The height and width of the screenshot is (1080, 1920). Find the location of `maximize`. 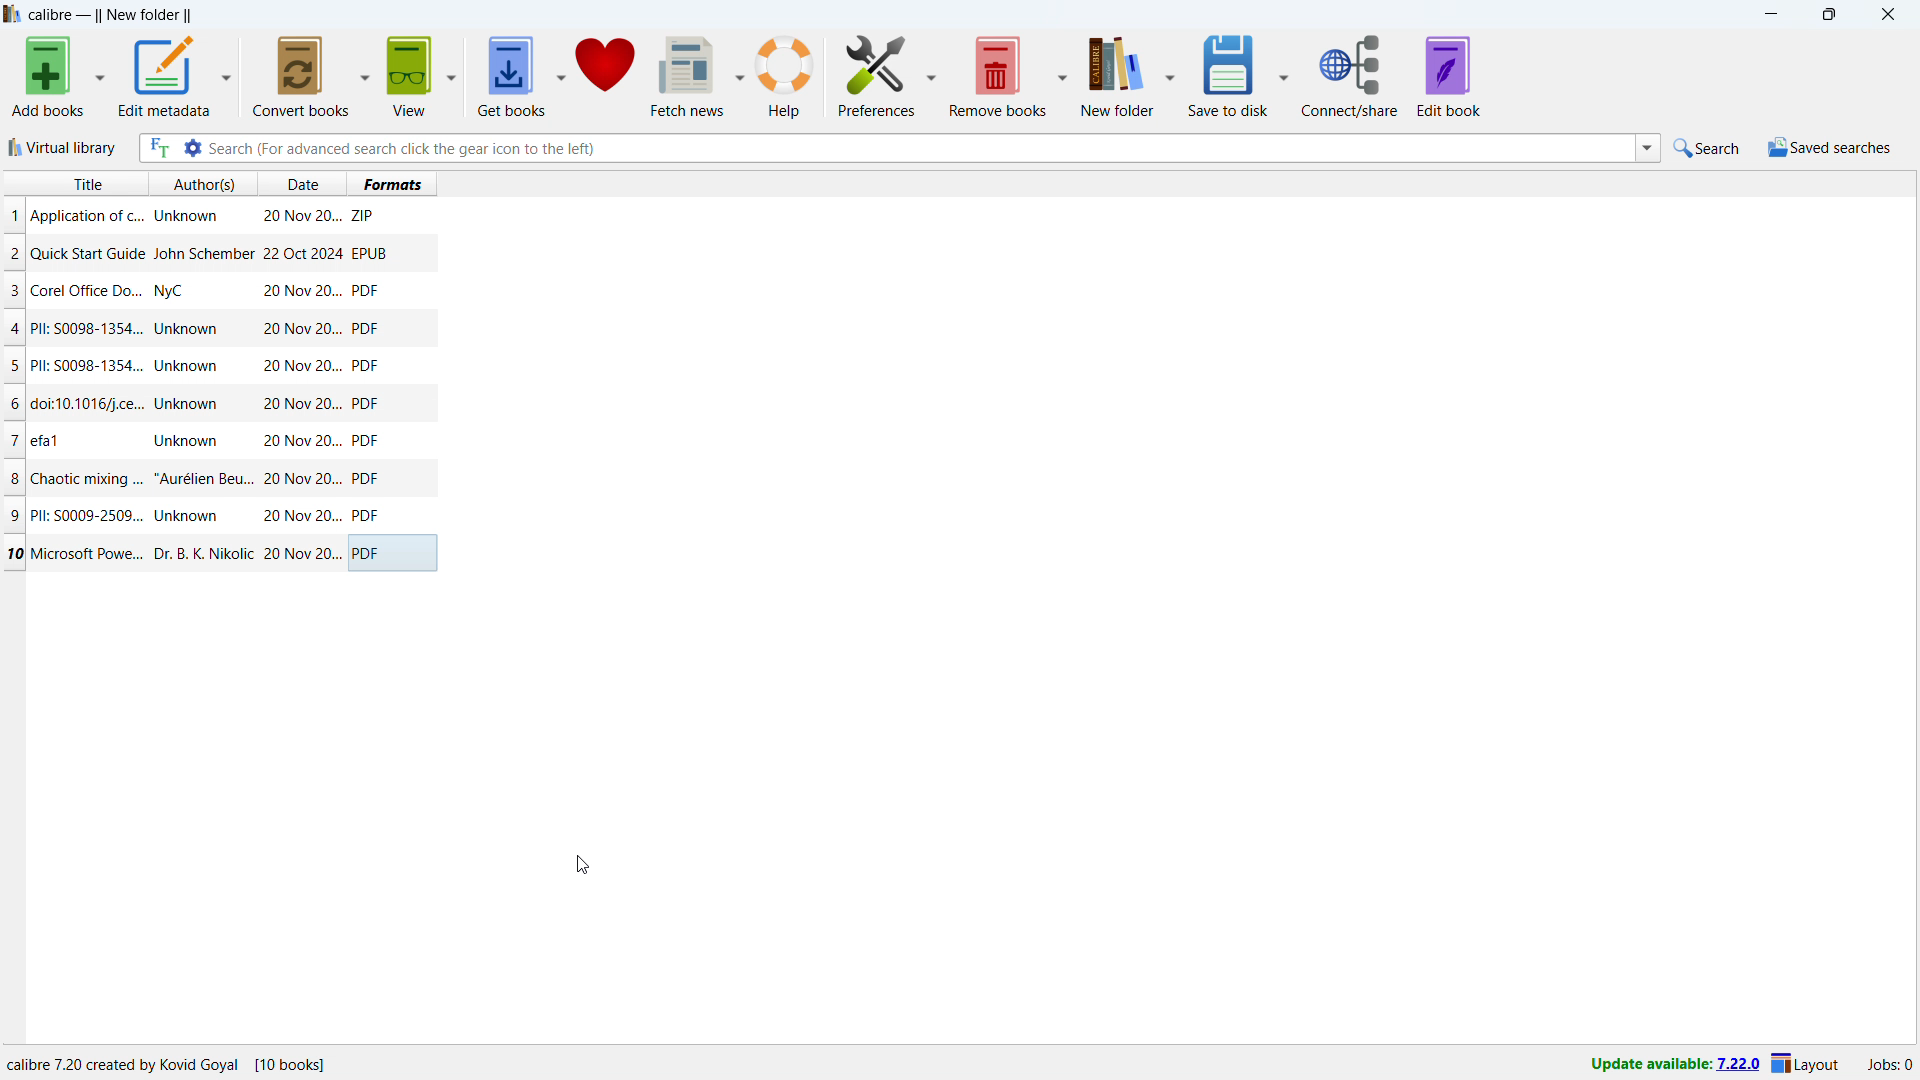

maximize is located at coordinates (1828, 14).